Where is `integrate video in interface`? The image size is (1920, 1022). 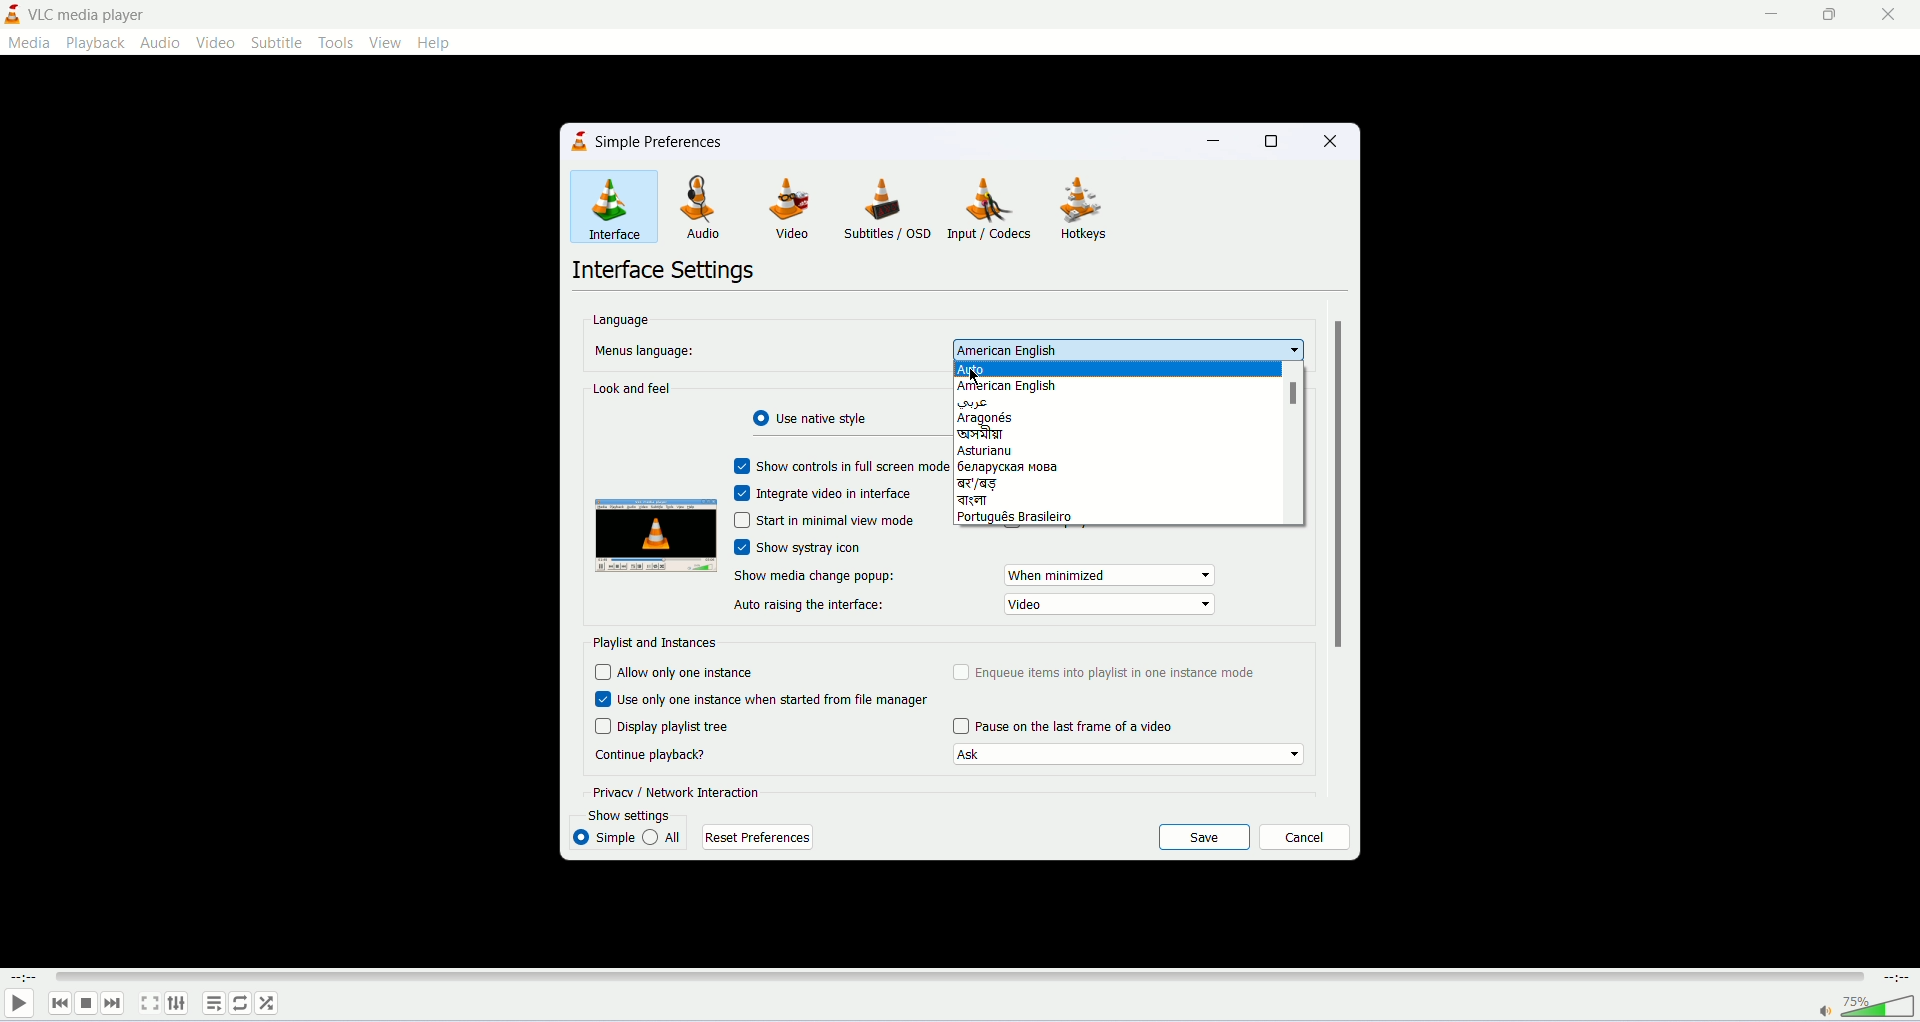 integrate video in interface is located at coordinates (821, 493).